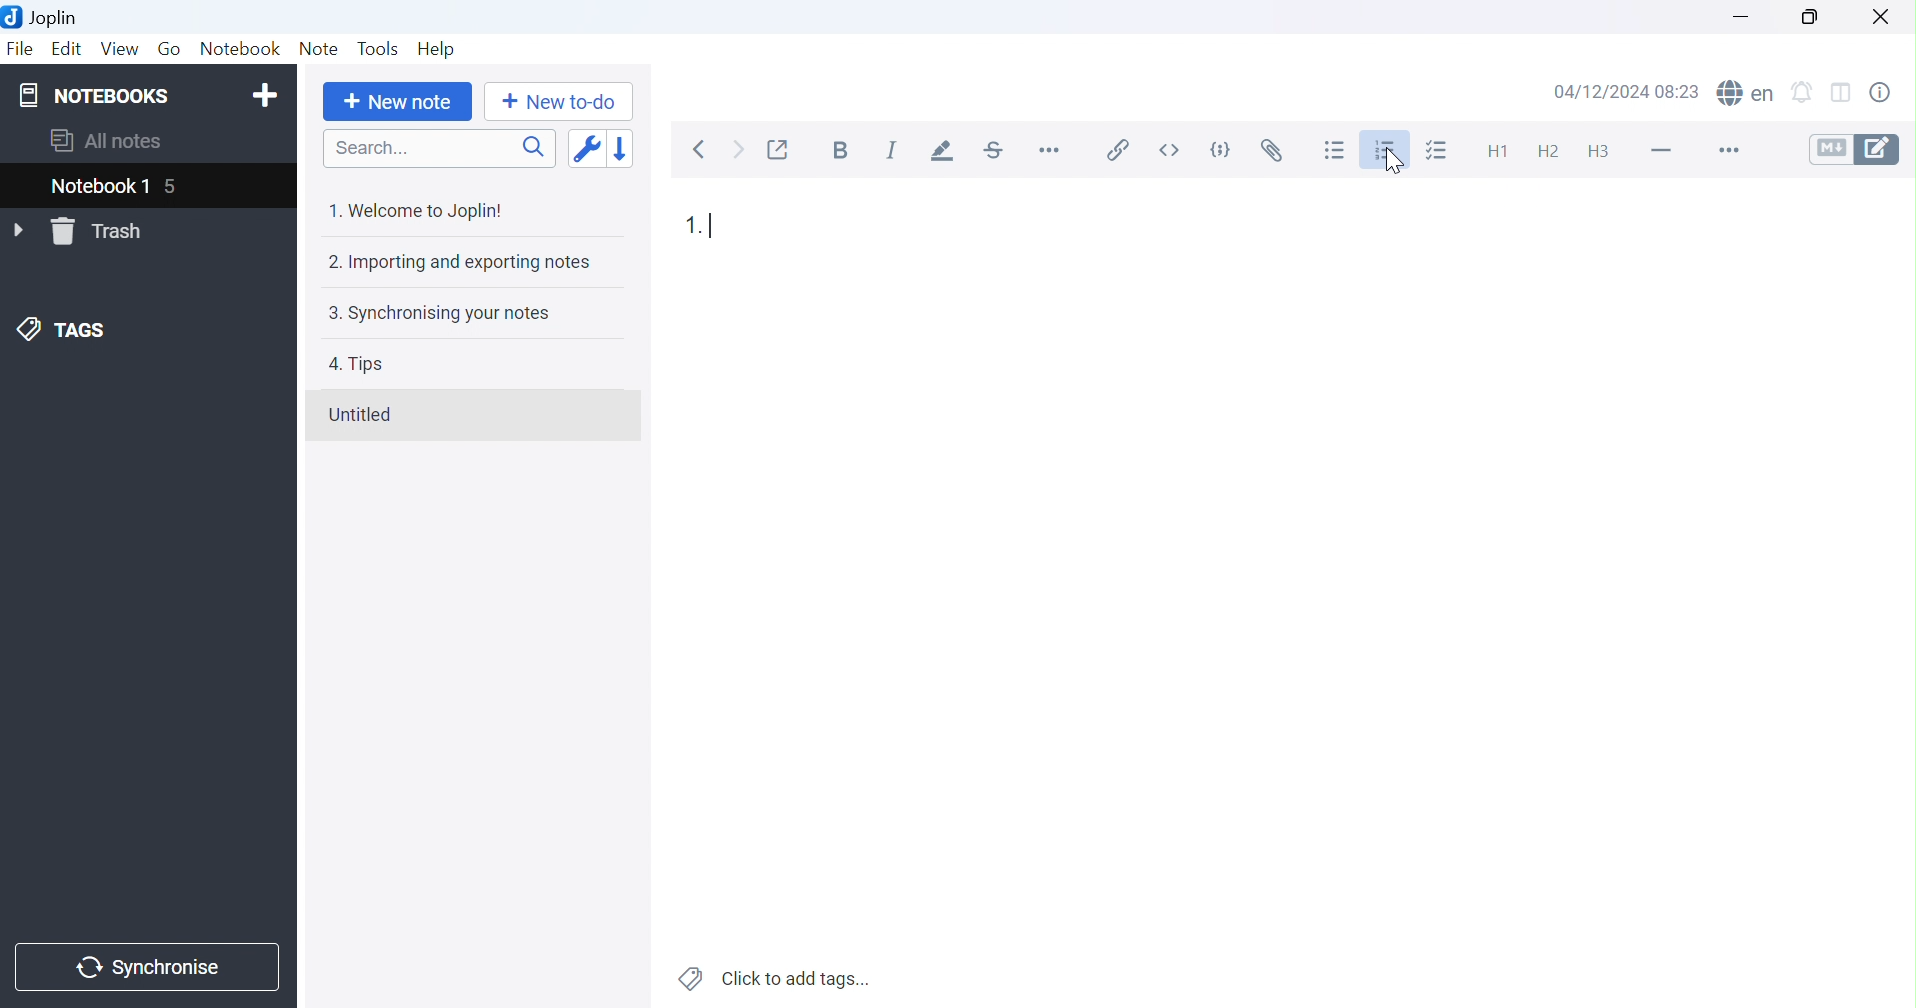  I want to click on Inline code, so click(1168, 150).